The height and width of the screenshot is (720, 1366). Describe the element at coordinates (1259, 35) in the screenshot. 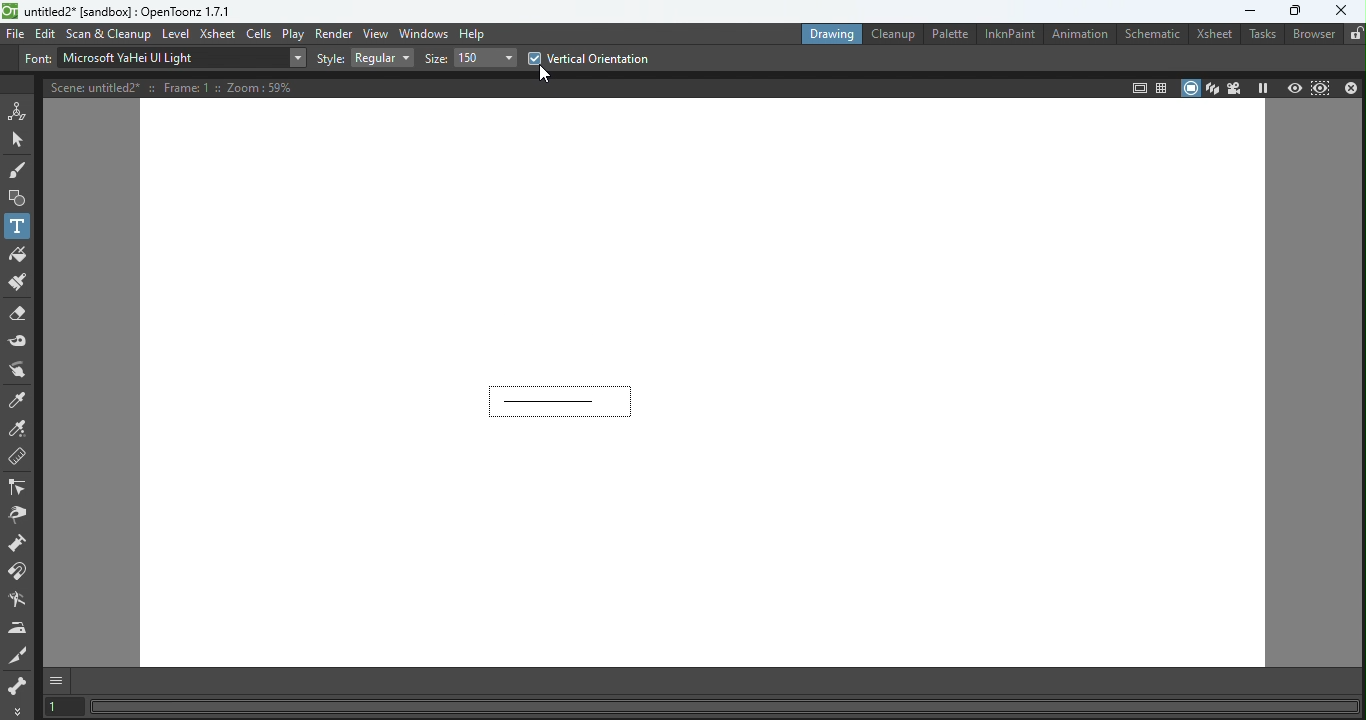

I see `Tasks` at that location.